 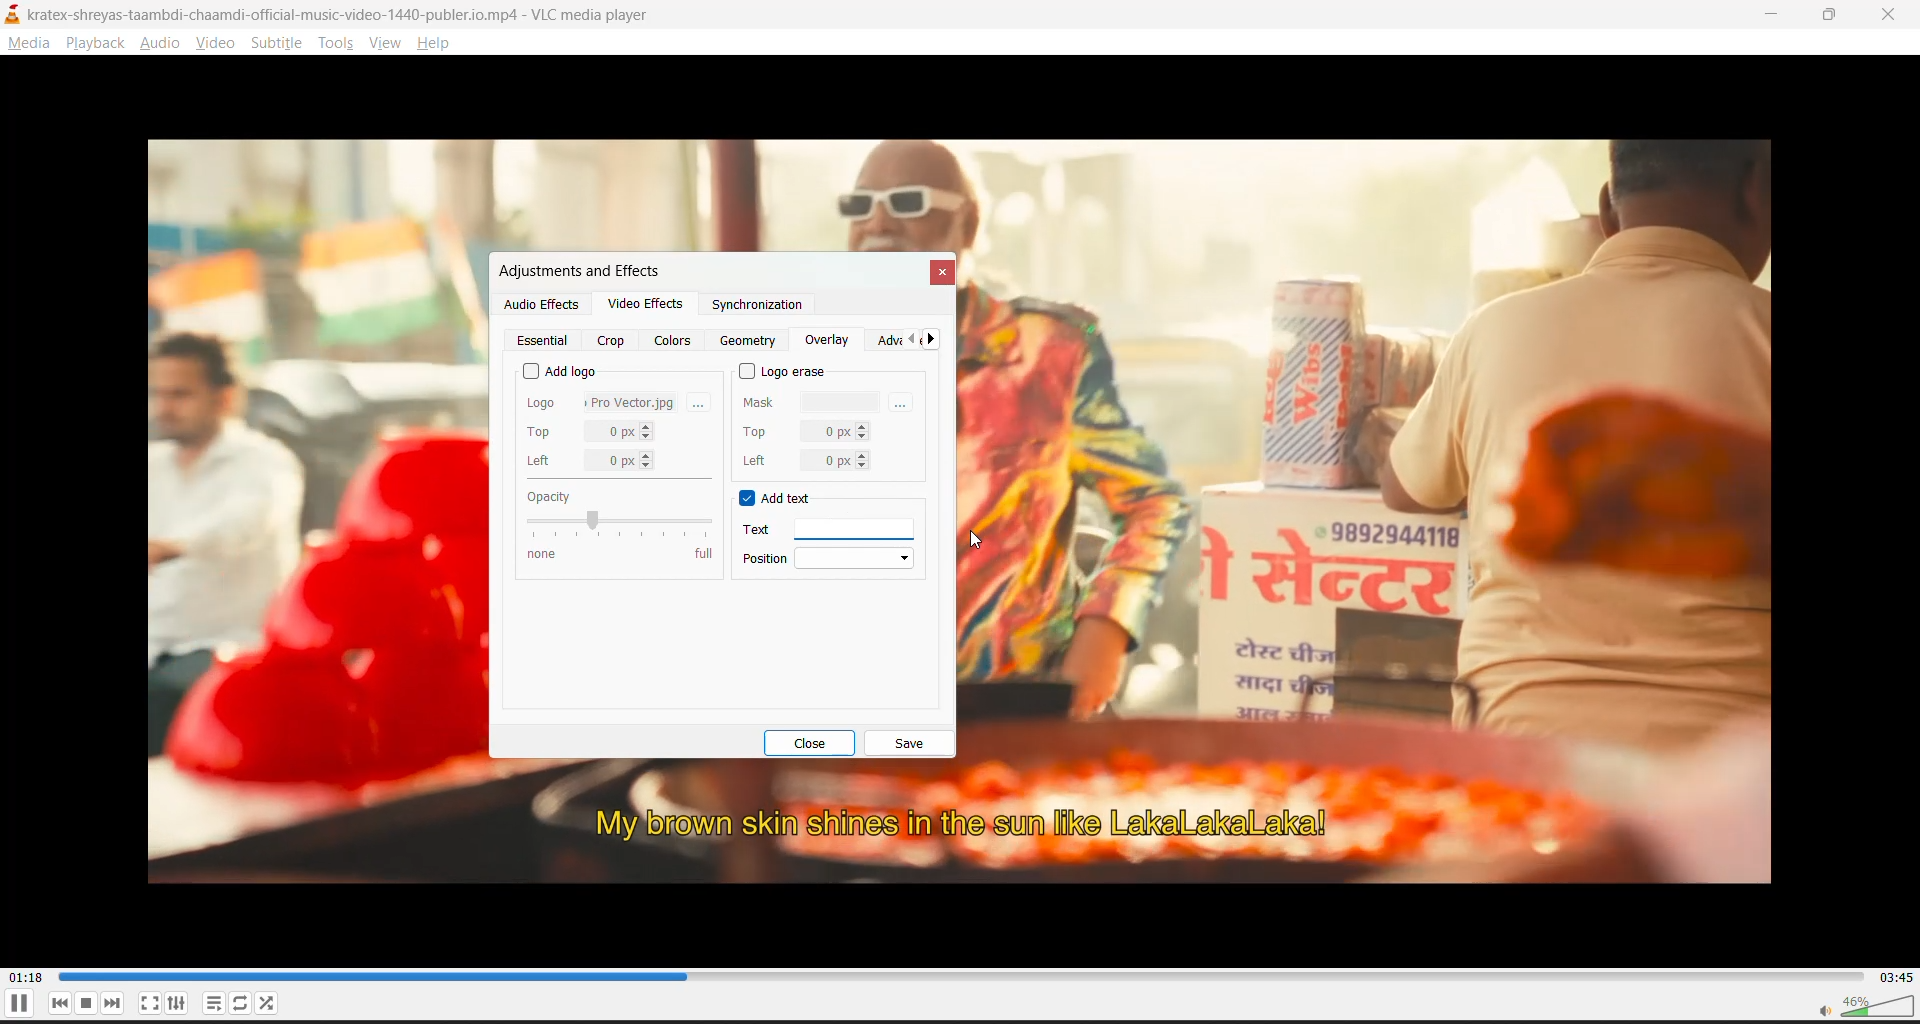 I want to click on help, so click(x=438, y=43).